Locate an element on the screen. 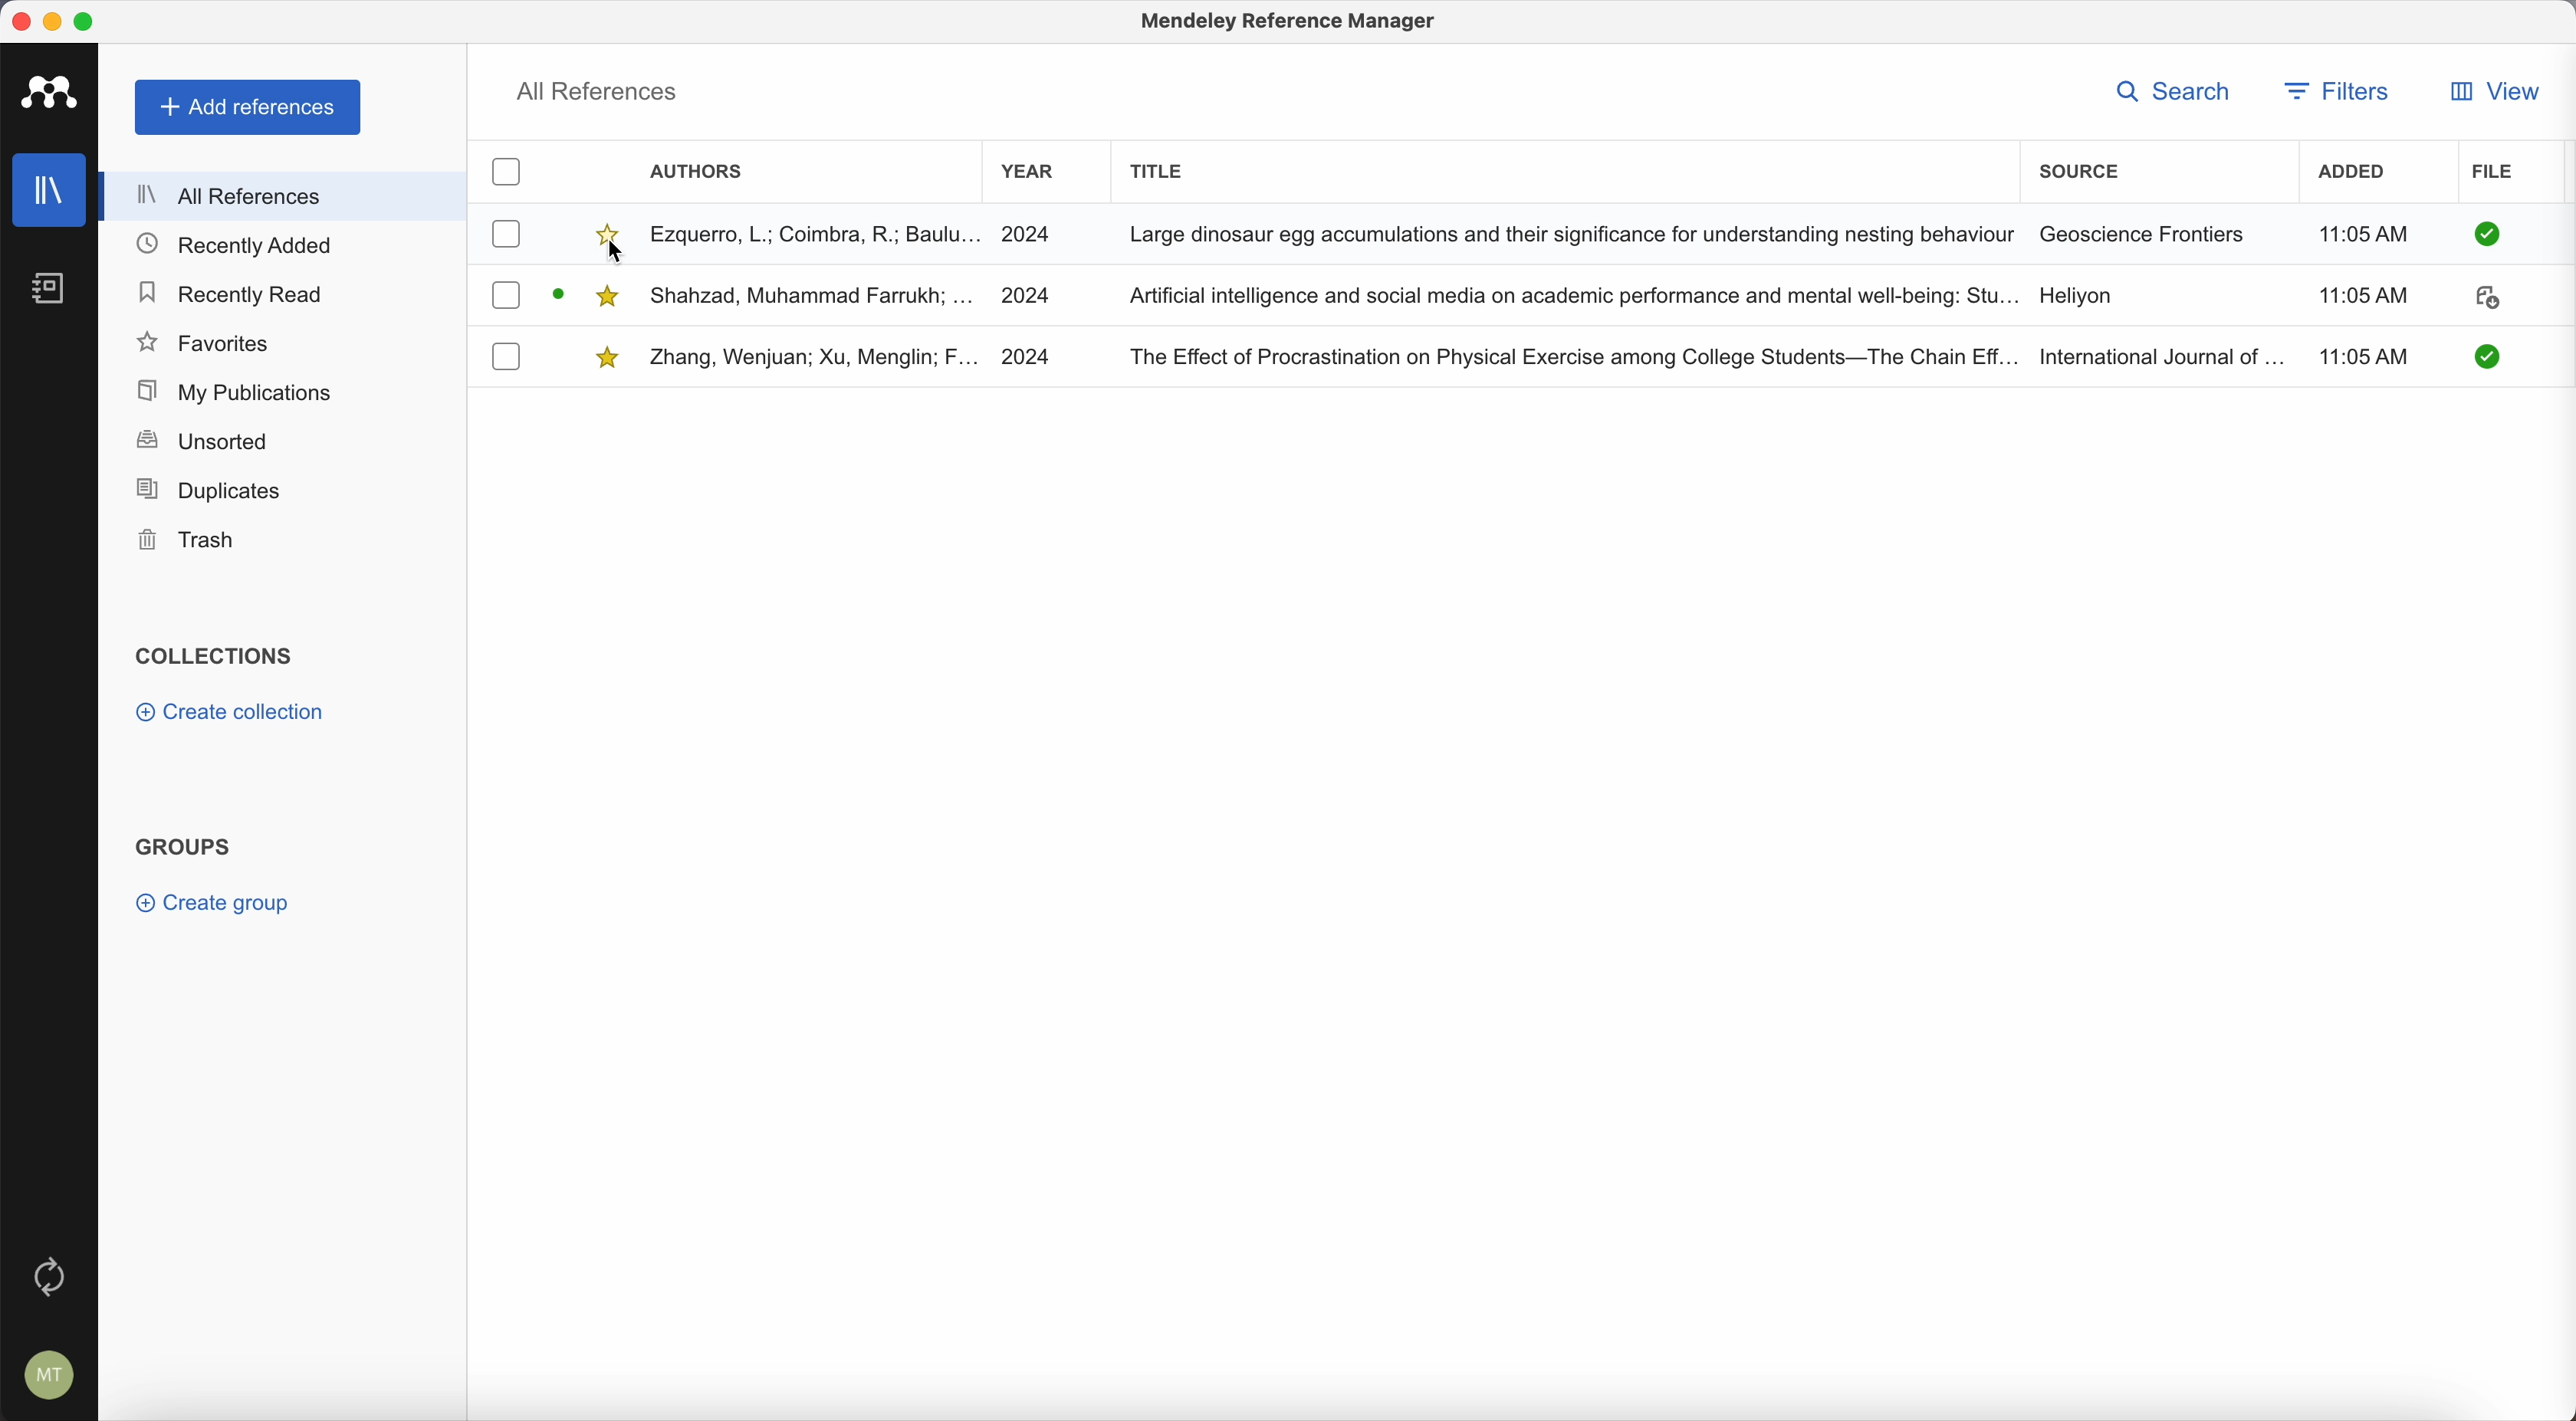 This screenshot has height=1421, width=2576. all references is located at coordinates (599, 90).